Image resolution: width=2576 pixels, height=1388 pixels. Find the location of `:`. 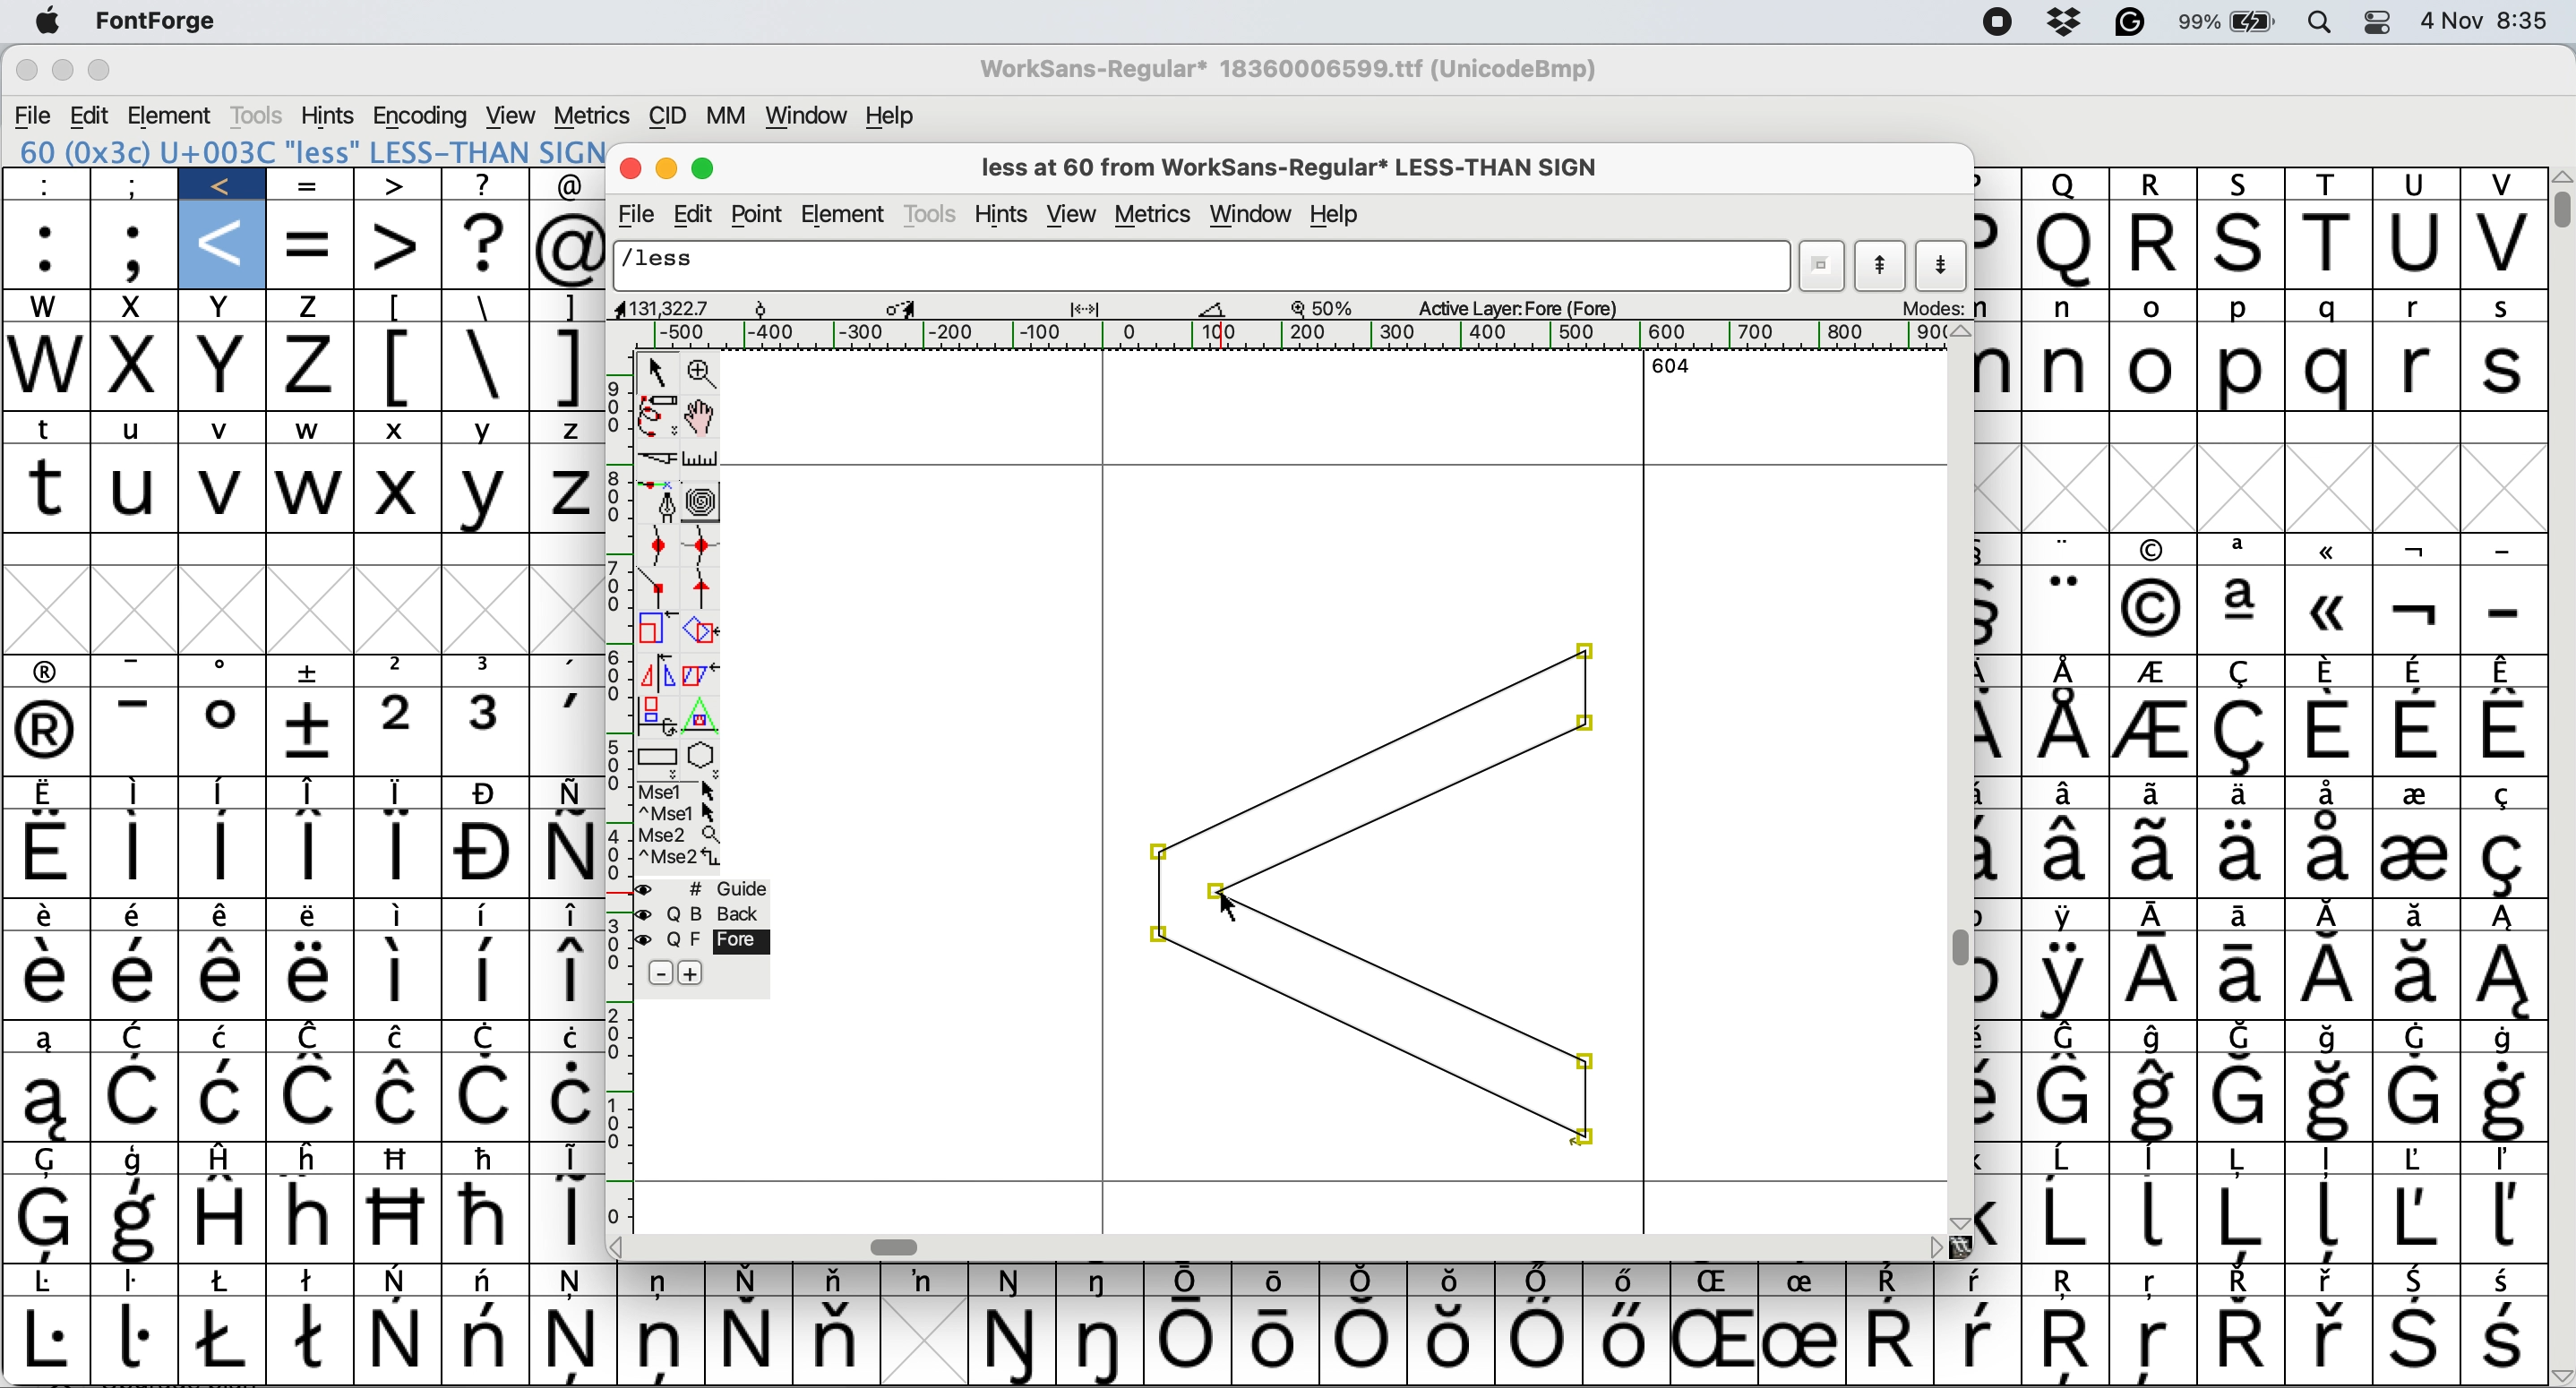

: is located at coordinates (47, 244).